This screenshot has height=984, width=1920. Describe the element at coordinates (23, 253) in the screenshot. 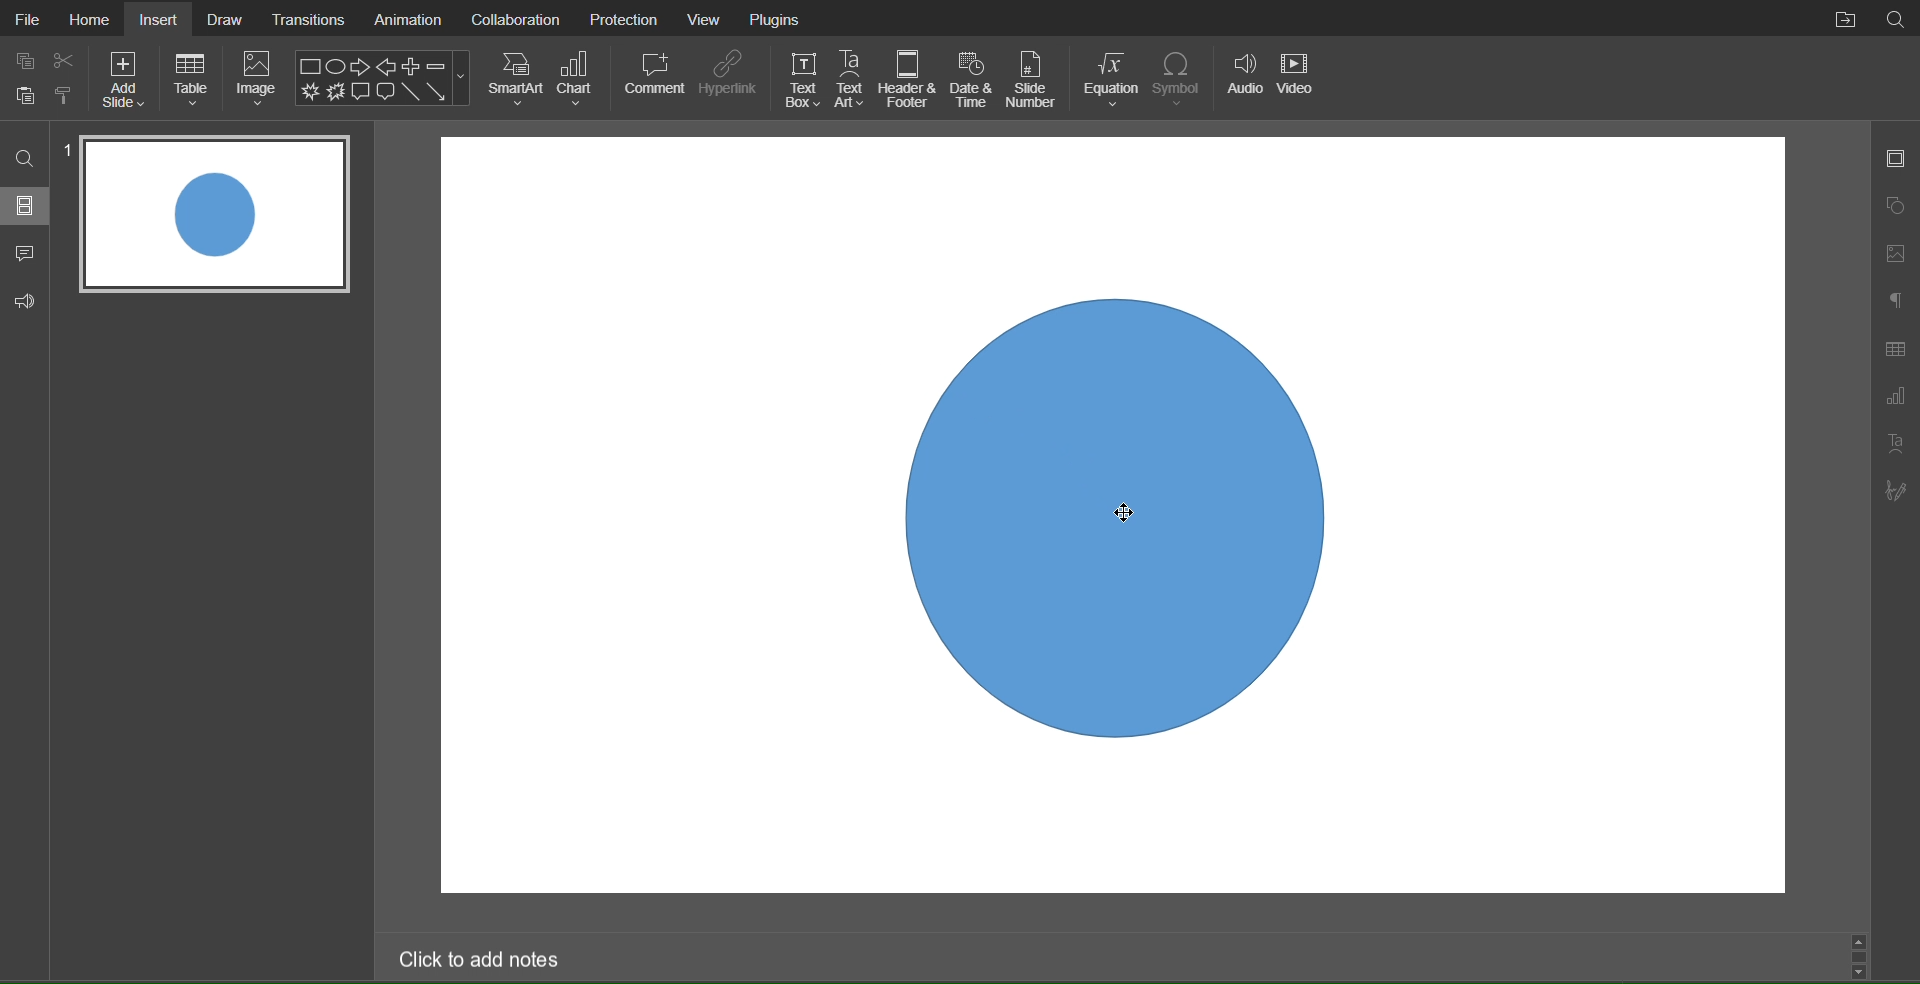

I see `Comments` at that location.